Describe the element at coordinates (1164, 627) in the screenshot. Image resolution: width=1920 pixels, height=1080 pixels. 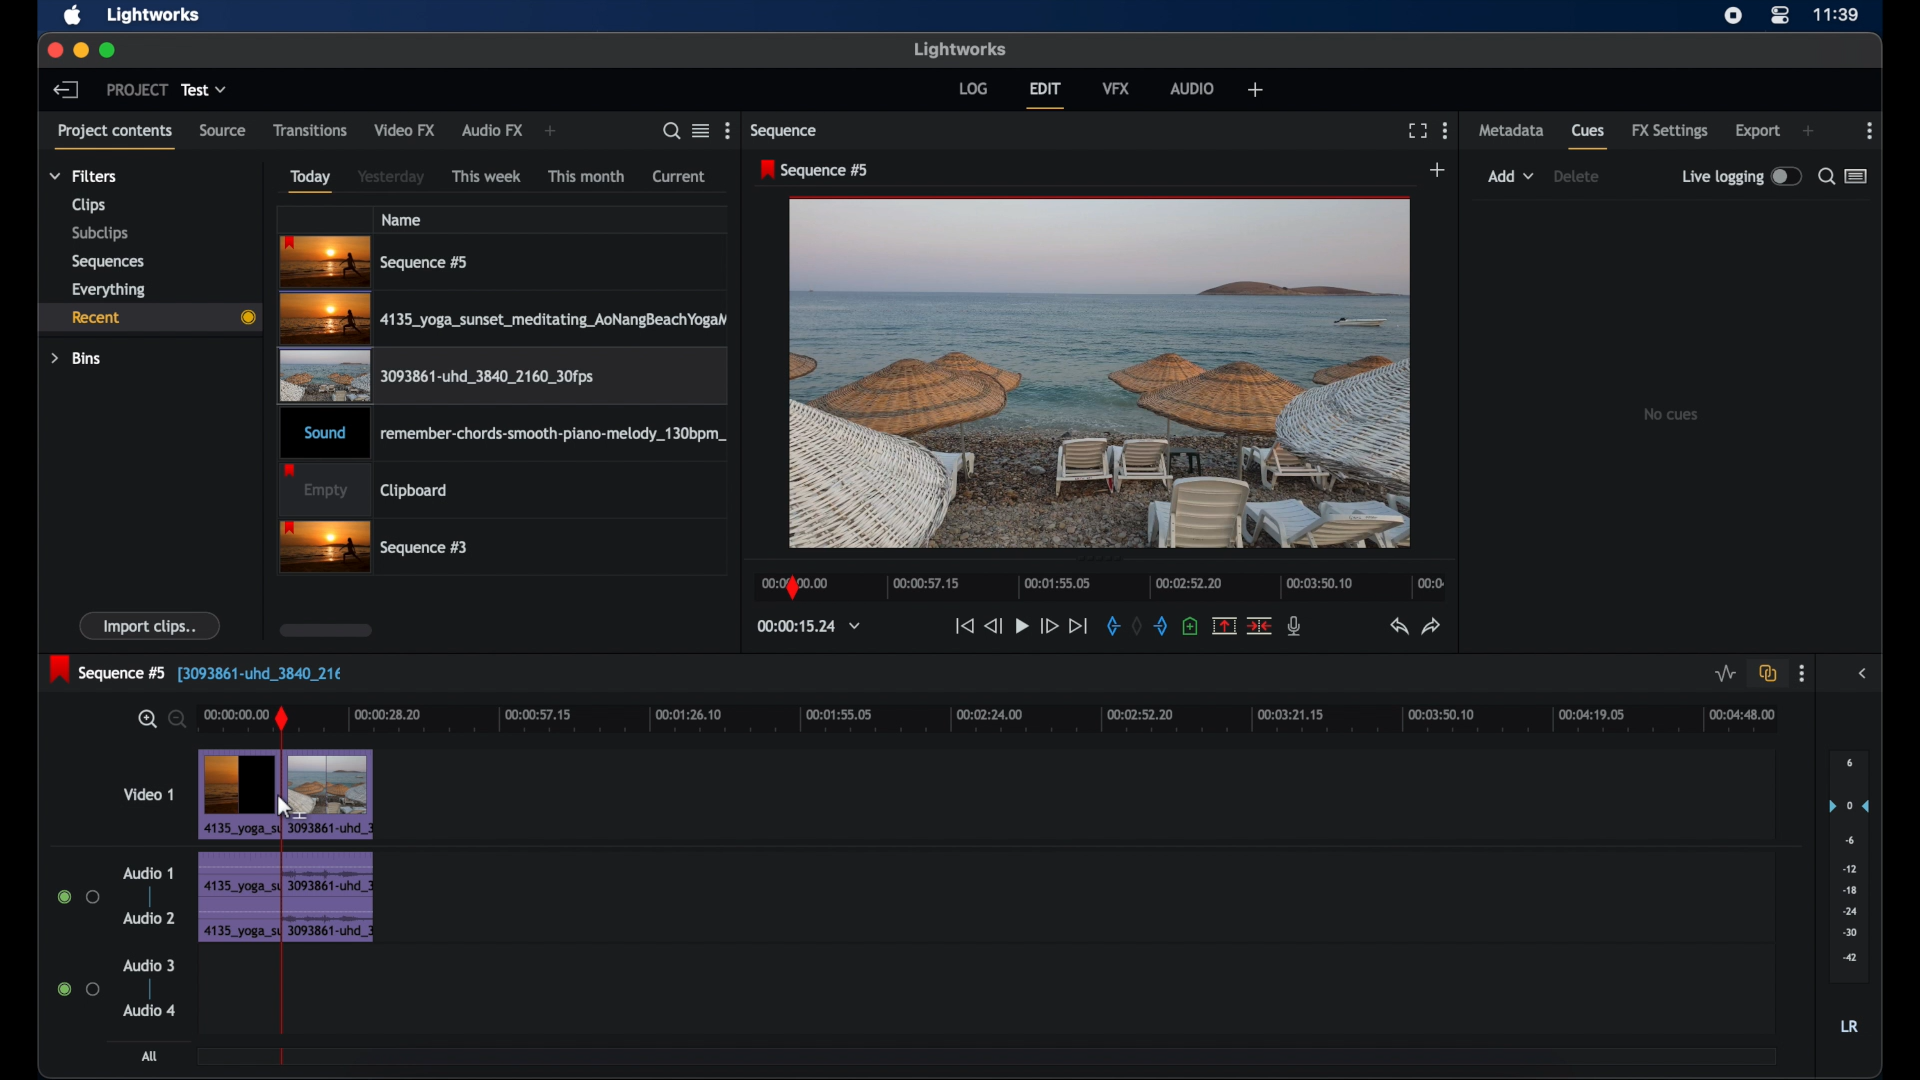
I see `out mark` at that location.